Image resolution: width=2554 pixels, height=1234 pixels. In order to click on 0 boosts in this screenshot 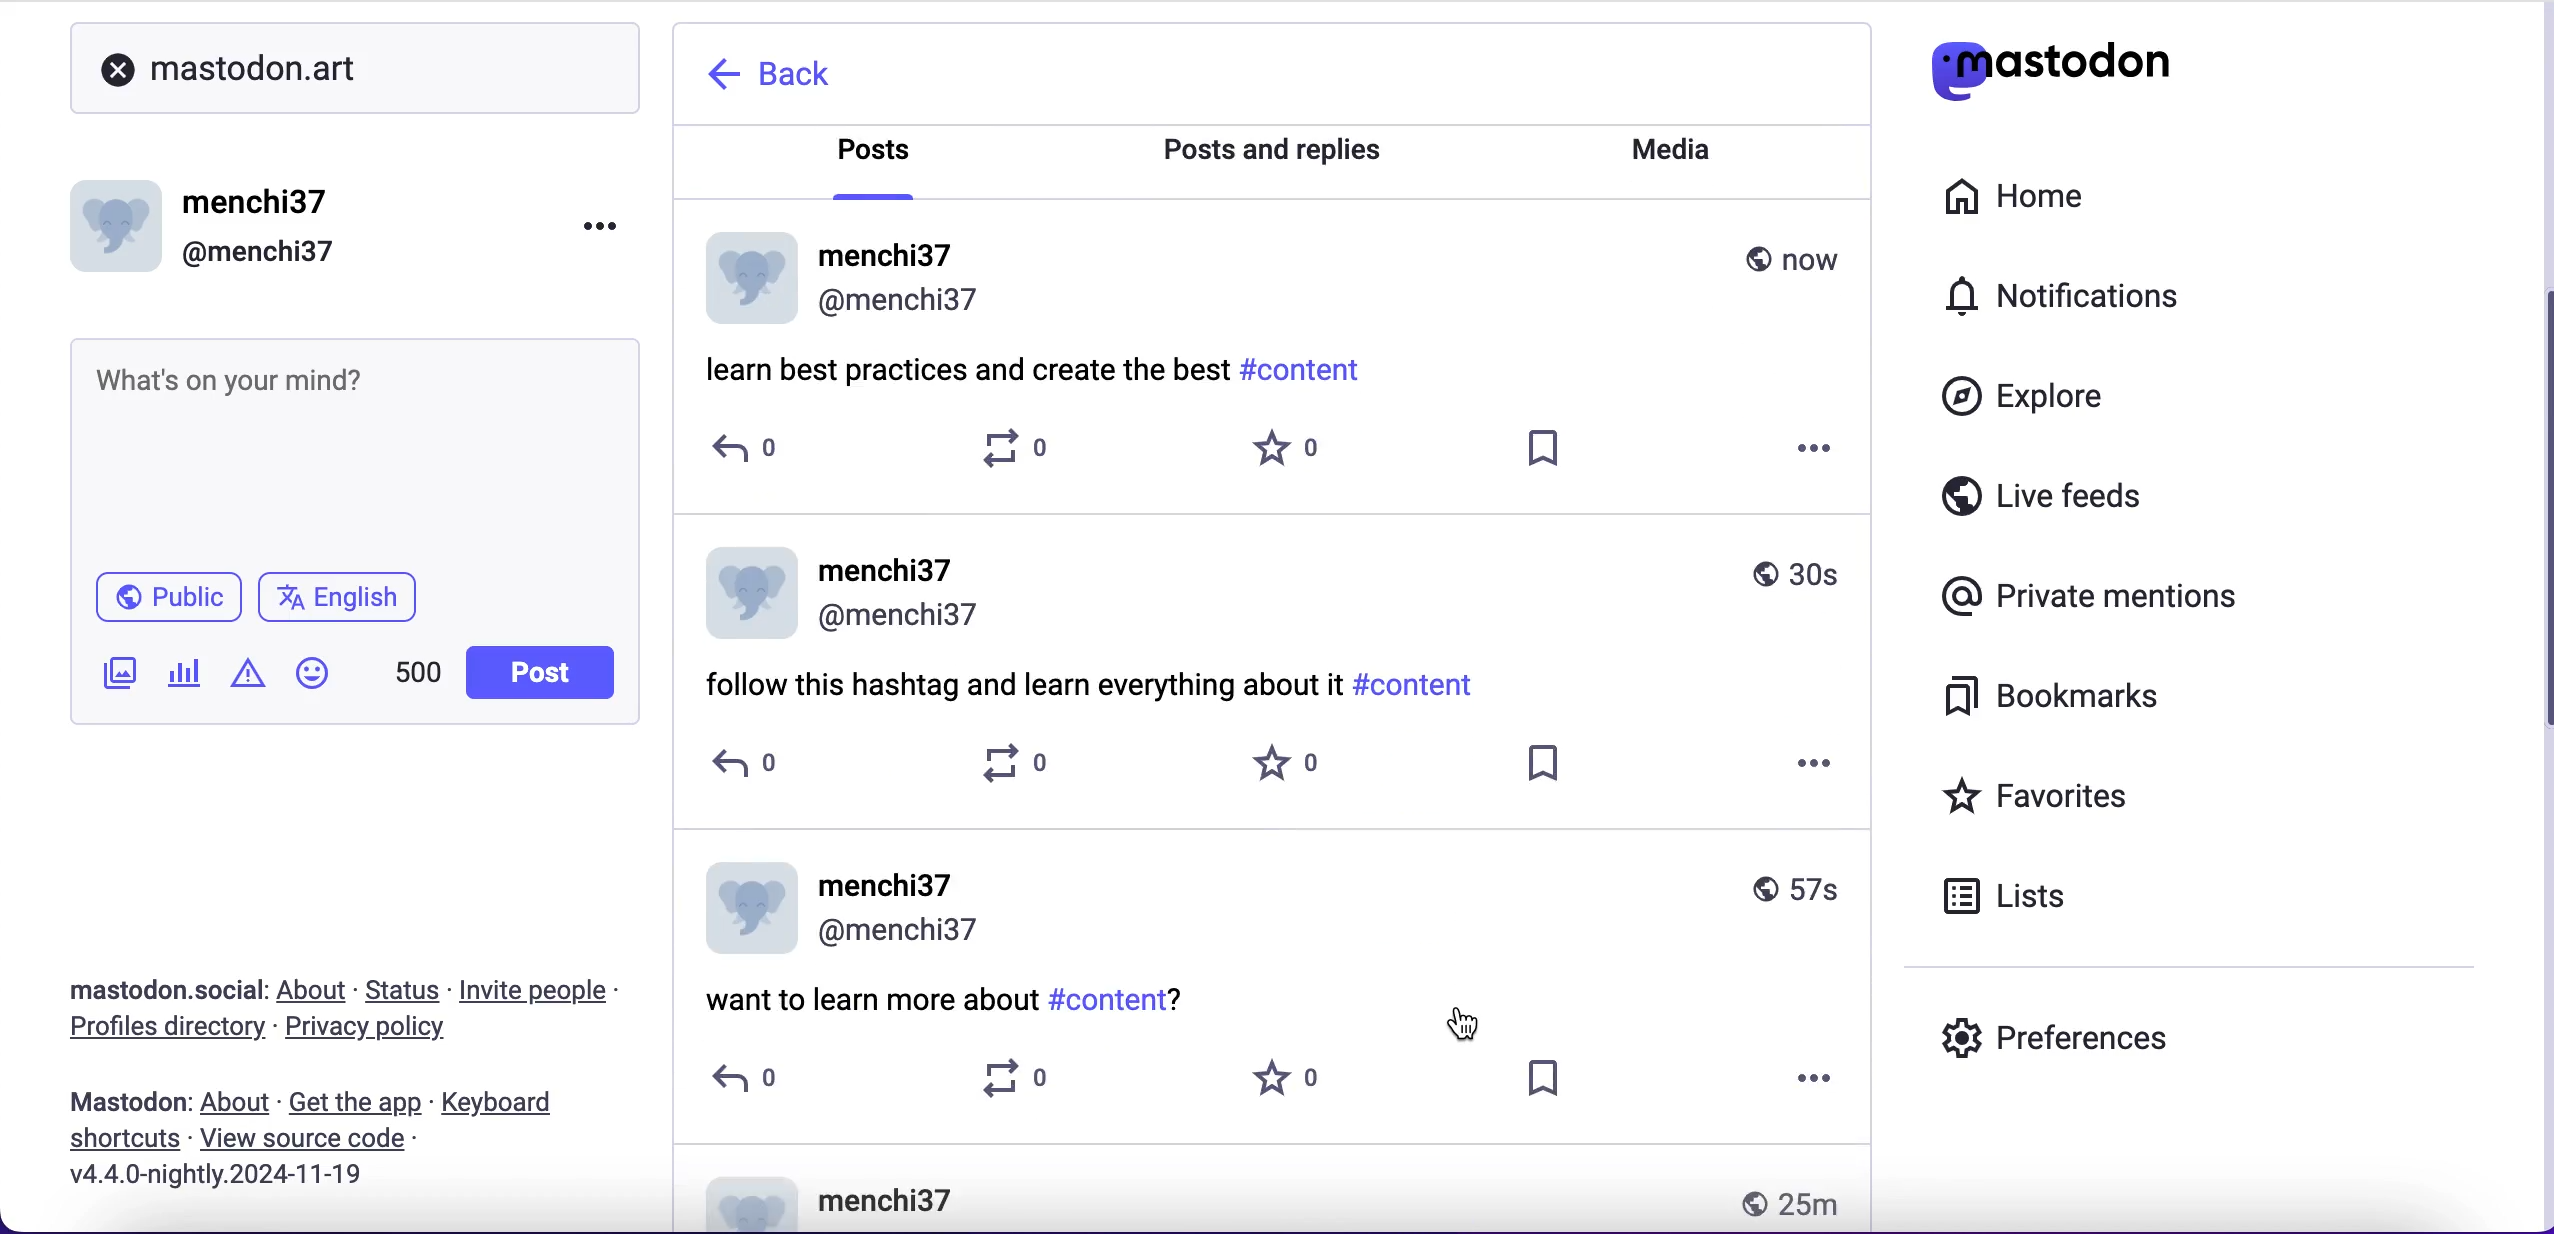, I will do `click(1014, 452)`.